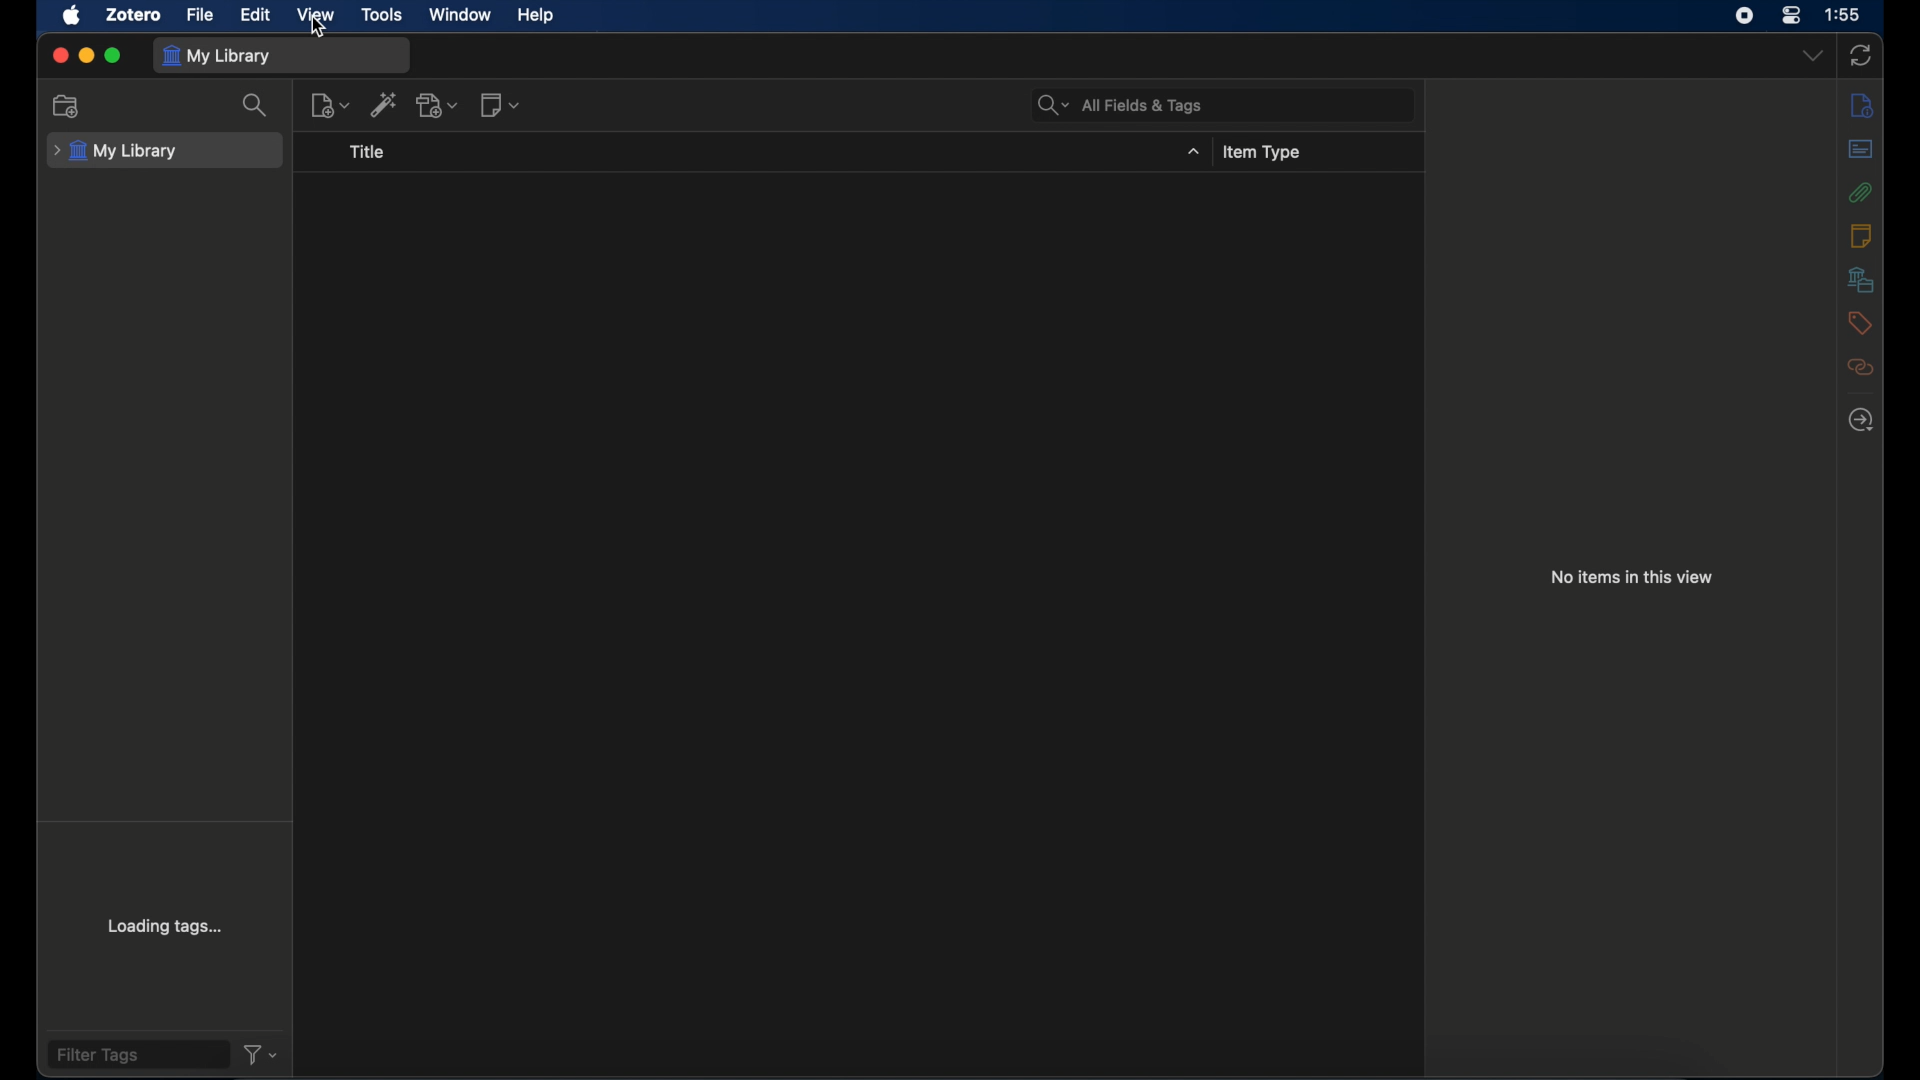  Describe the element at coordinates (86, 56) in the screenshot. I see `minimize` at that location.